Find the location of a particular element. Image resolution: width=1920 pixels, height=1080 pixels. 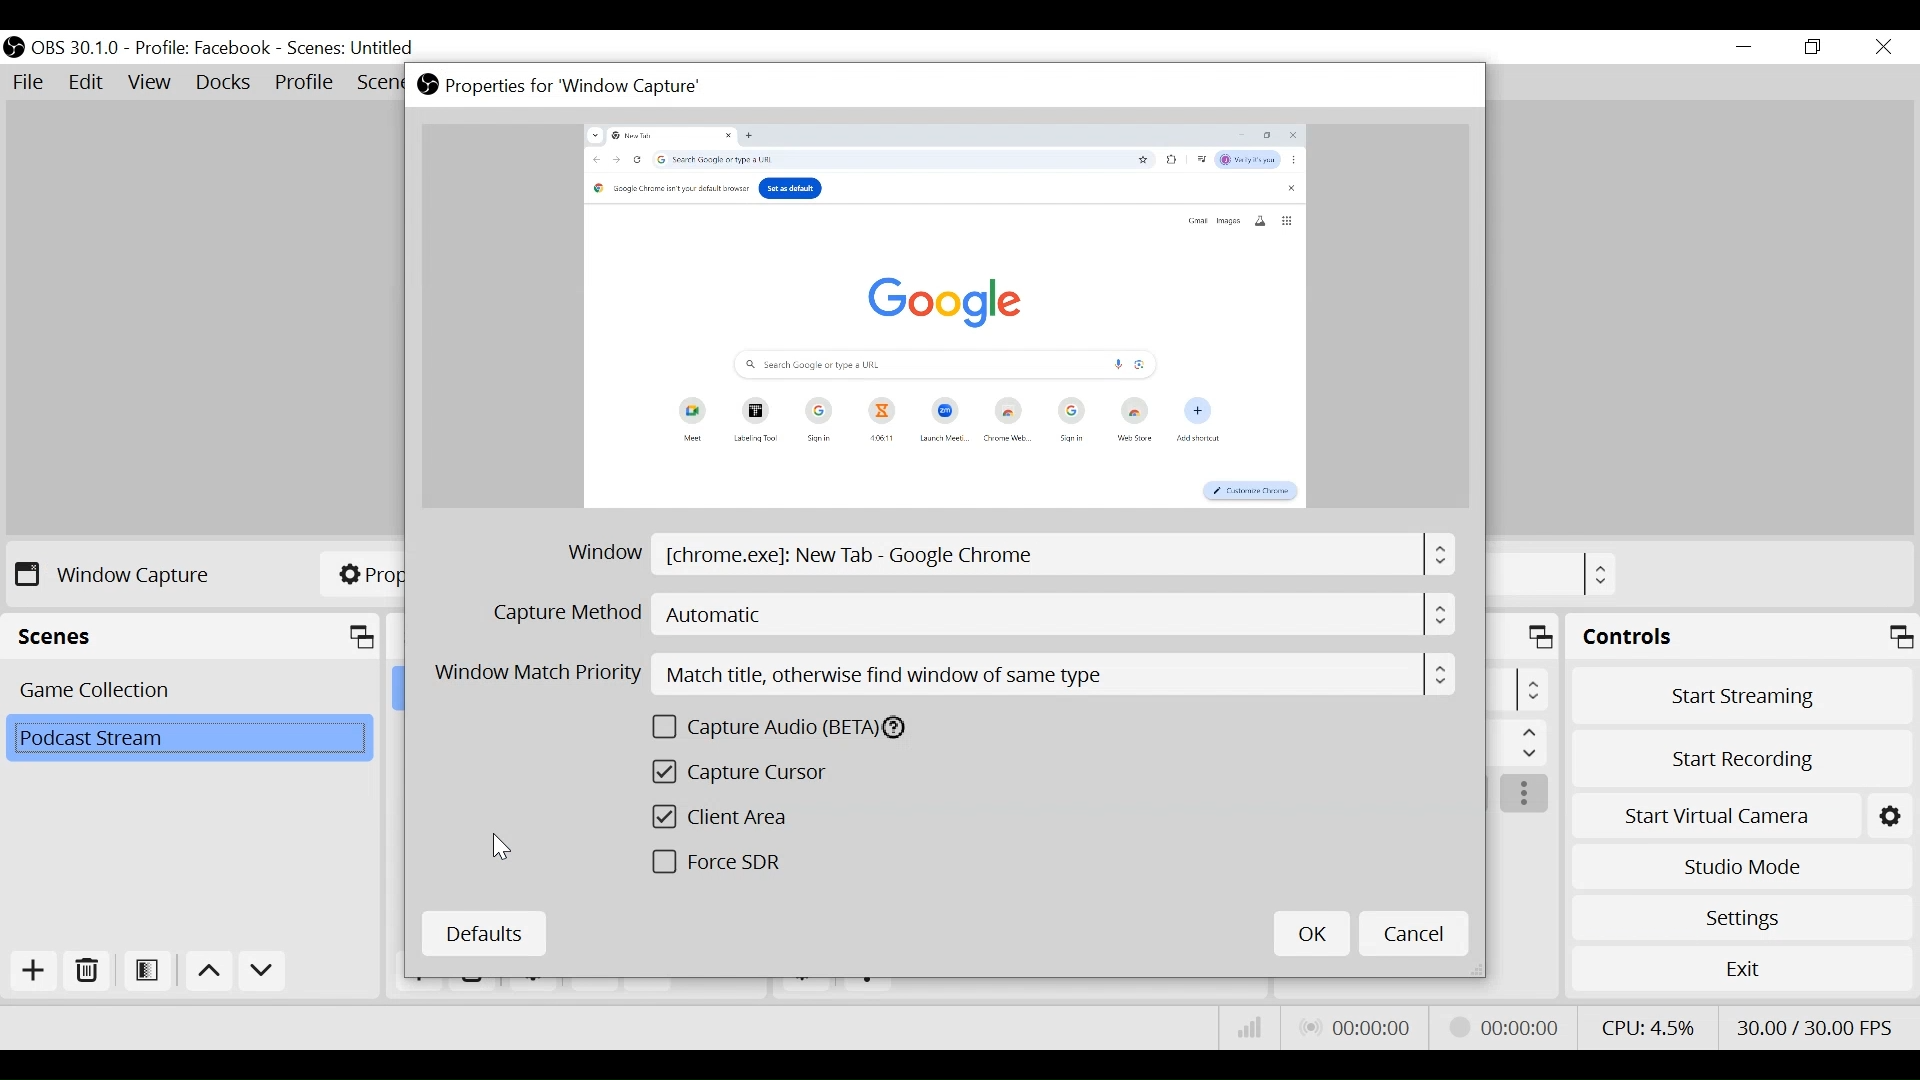

Live Status is located at coordinates (1354, 1027).